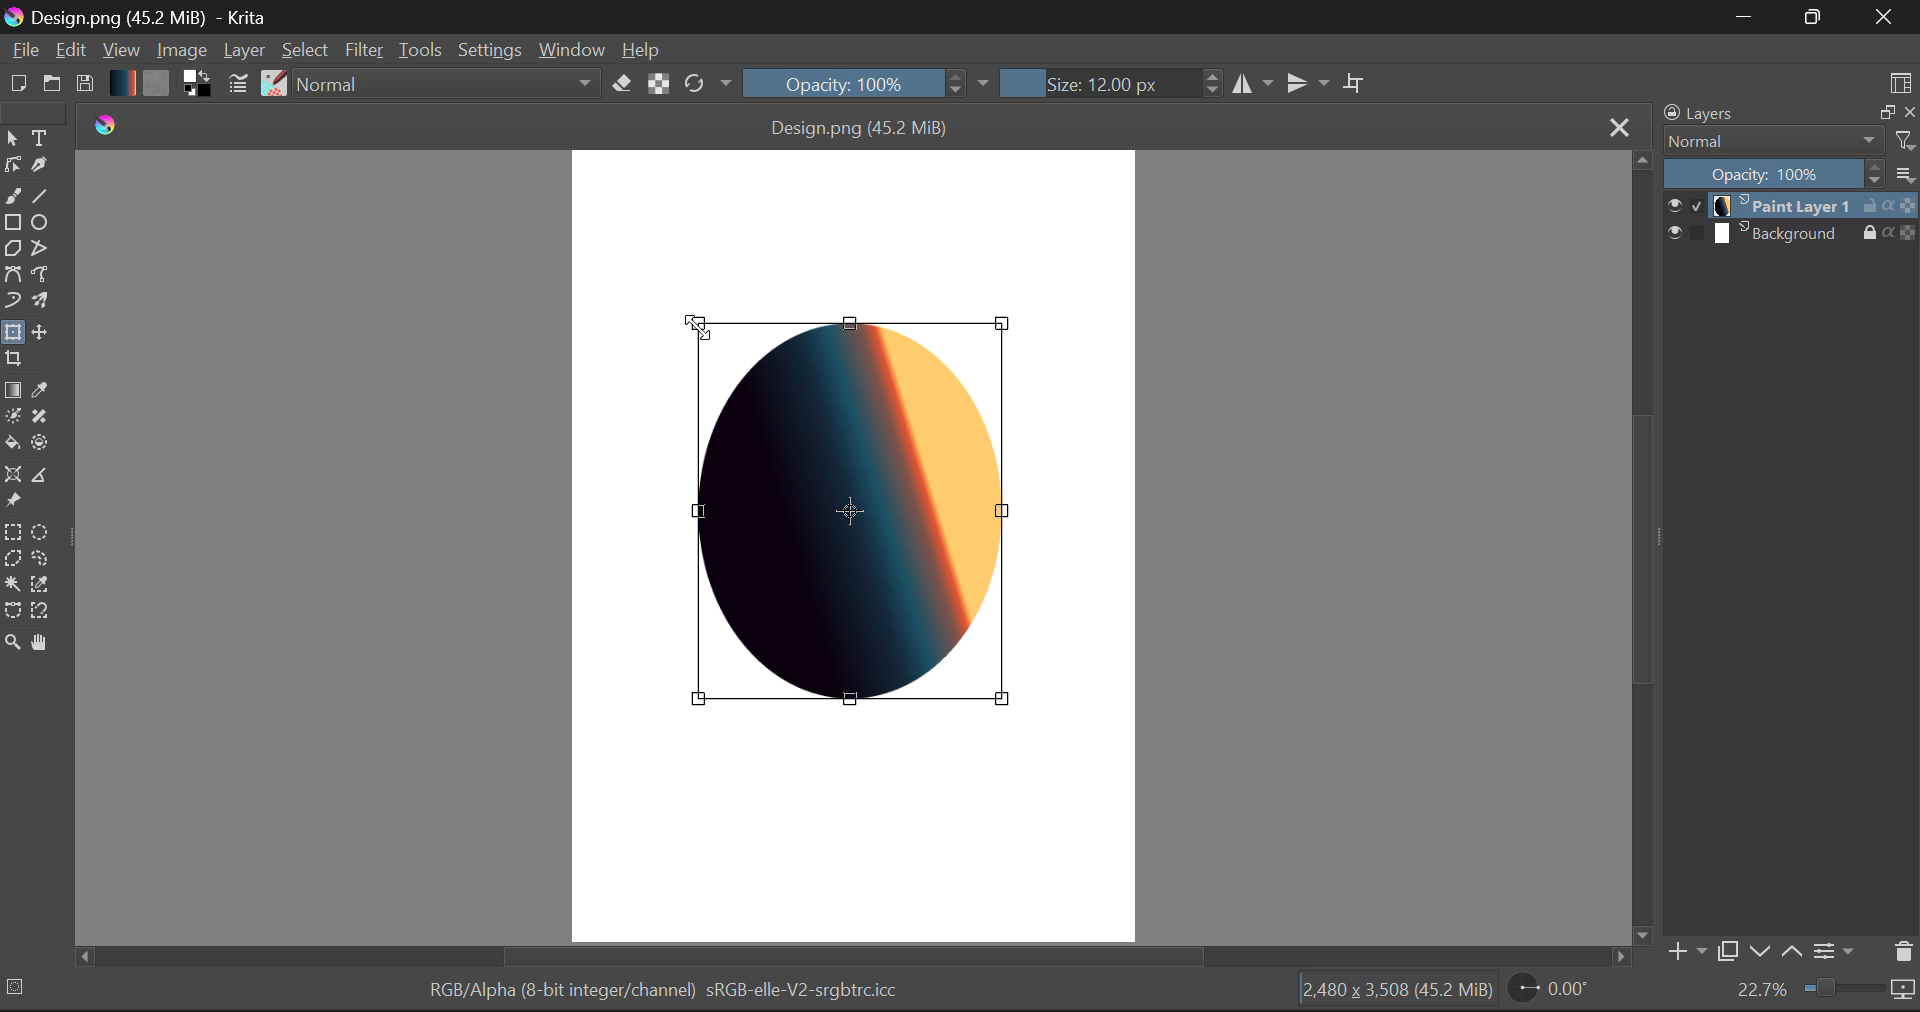 The height and width of the screenshot is (1012, 1920). What do you see at coordinates (1355, 80) in the screenshot?
I see `Crop` at bounding box center [1355, 80].